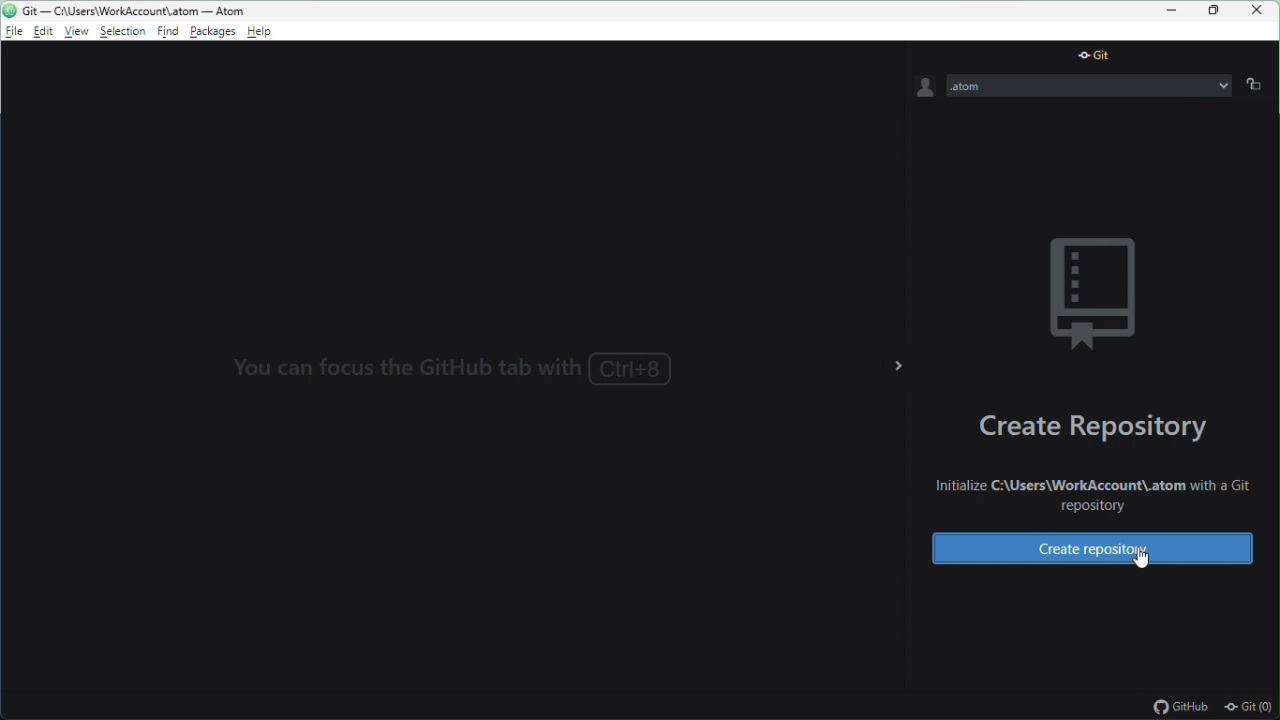 This screenshot has height=720, width=1280. Describe the element at coordinates (125, 34) in the screenshot. I see `selection` at that location.